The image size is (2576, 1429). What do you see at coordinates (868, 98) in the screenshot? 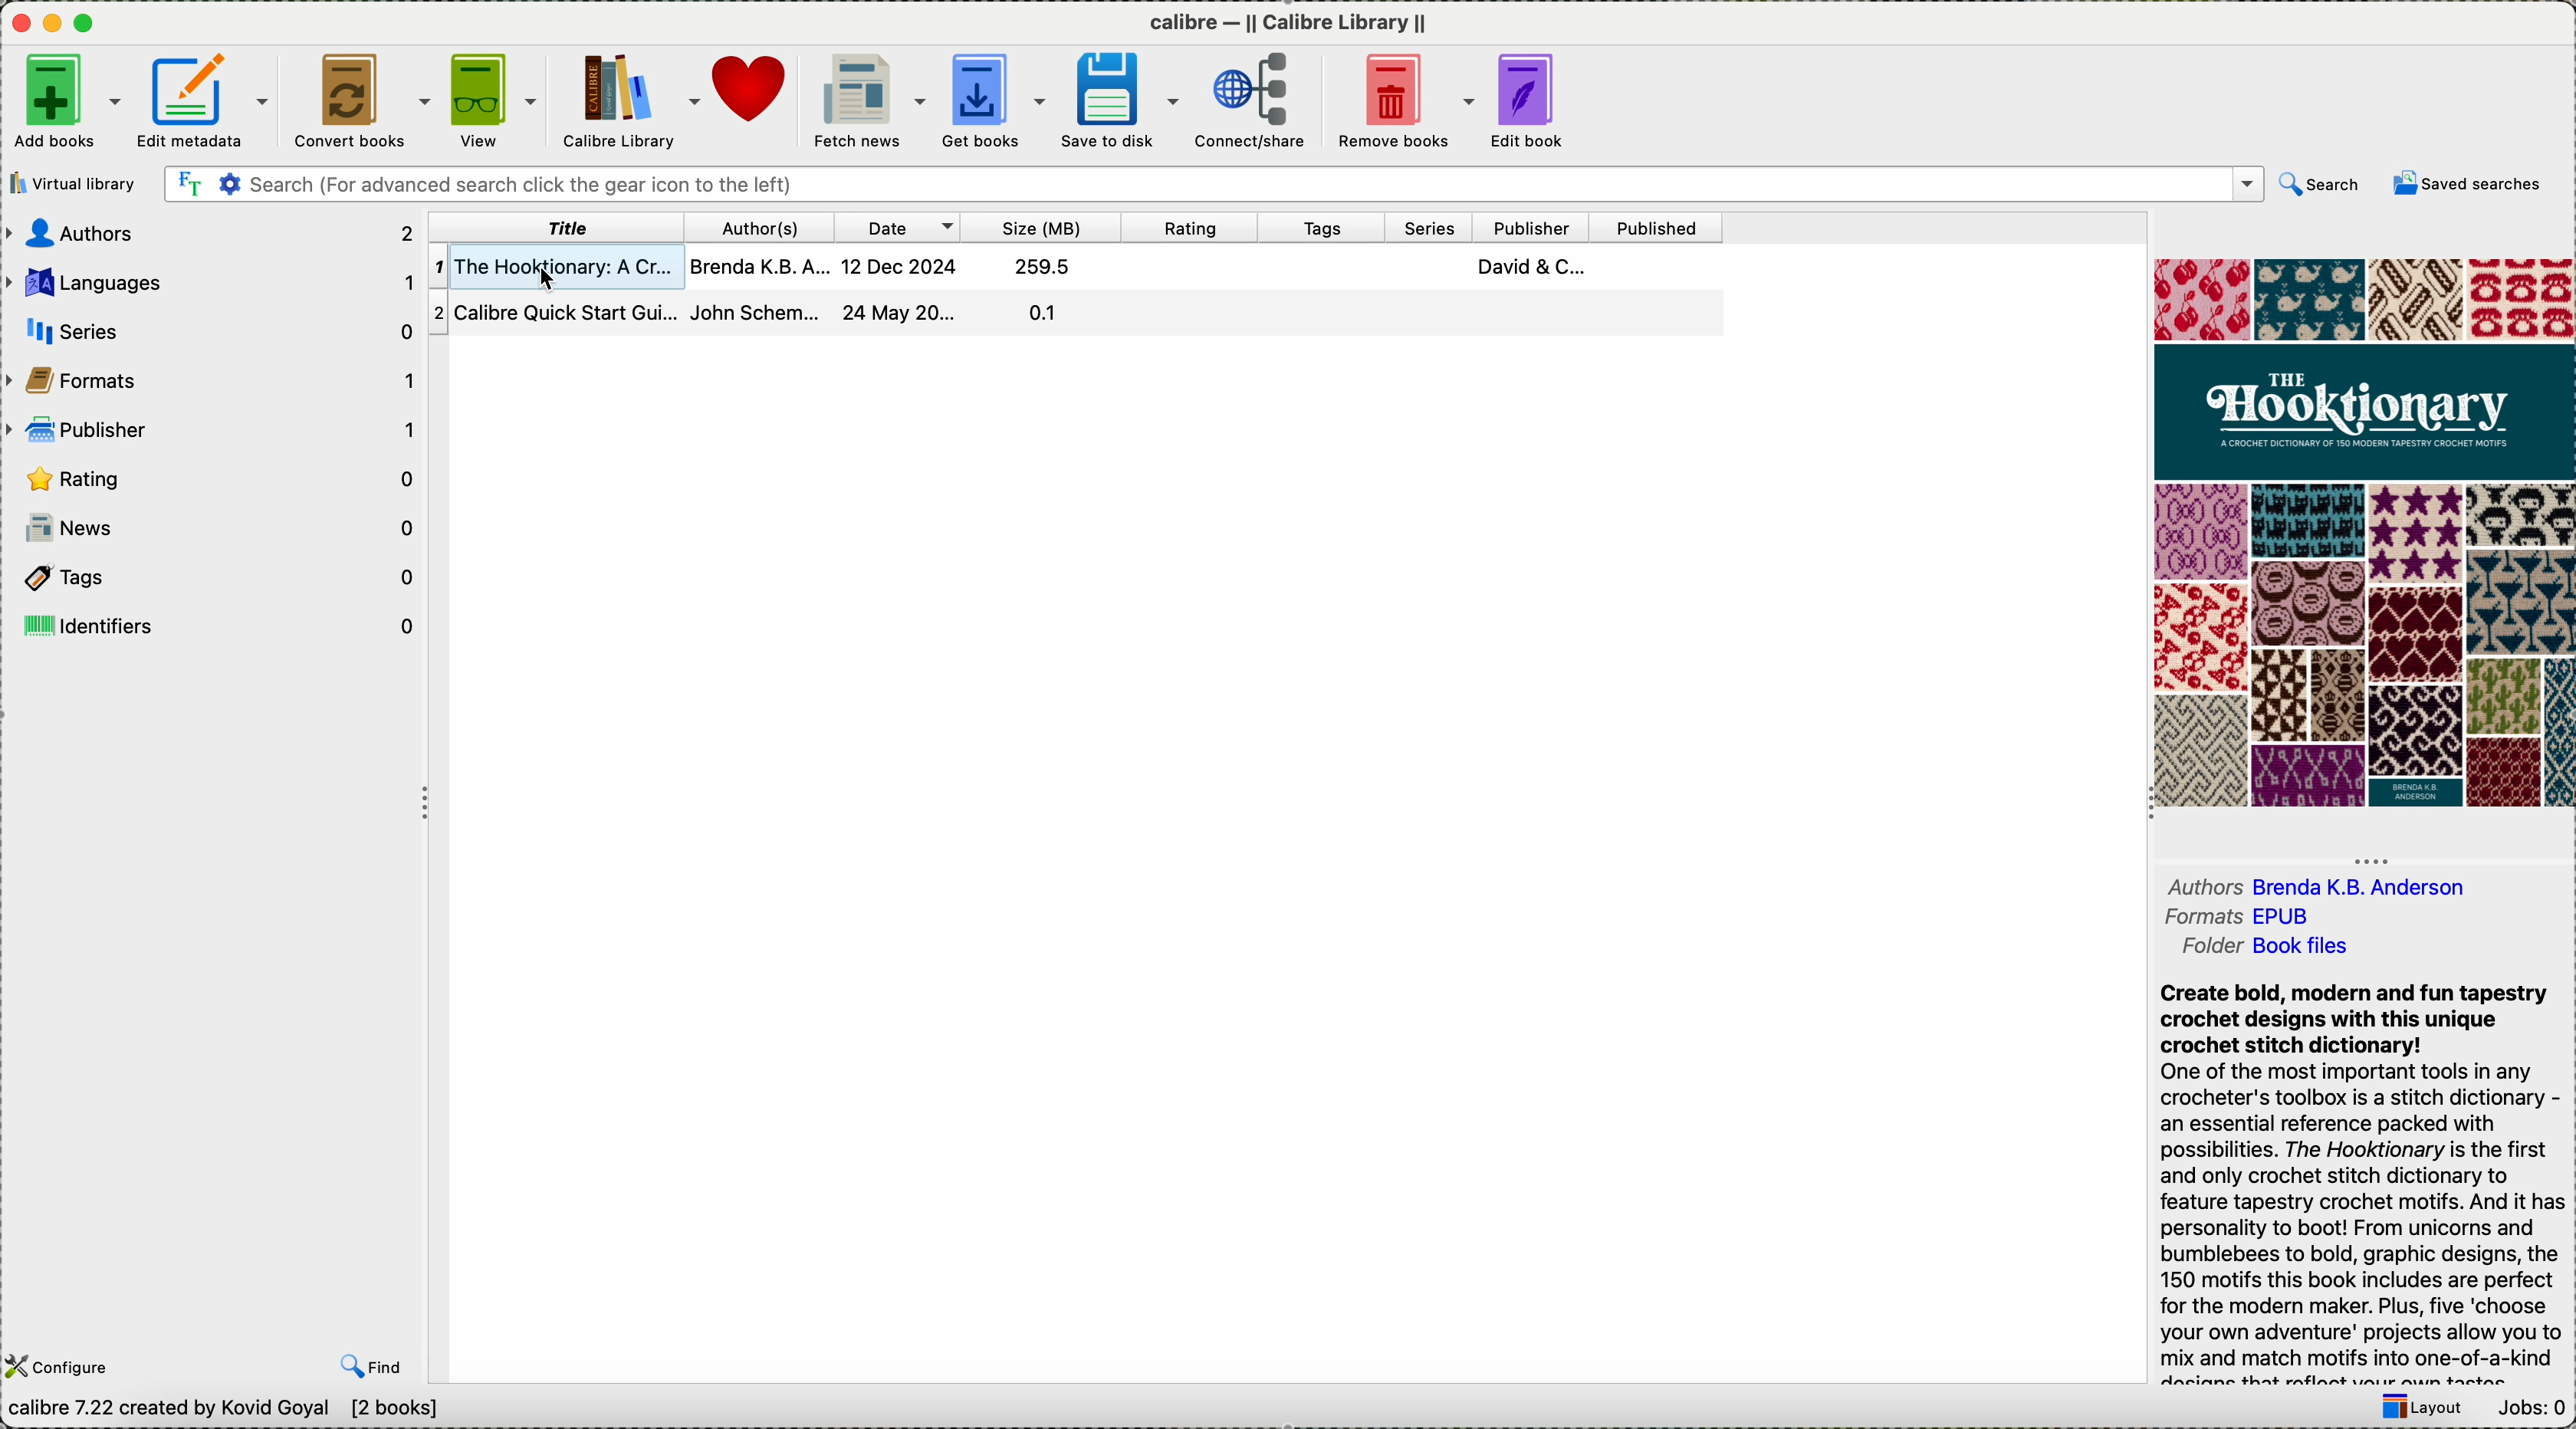
I see `fetch news` at bounding box center [868, 98].